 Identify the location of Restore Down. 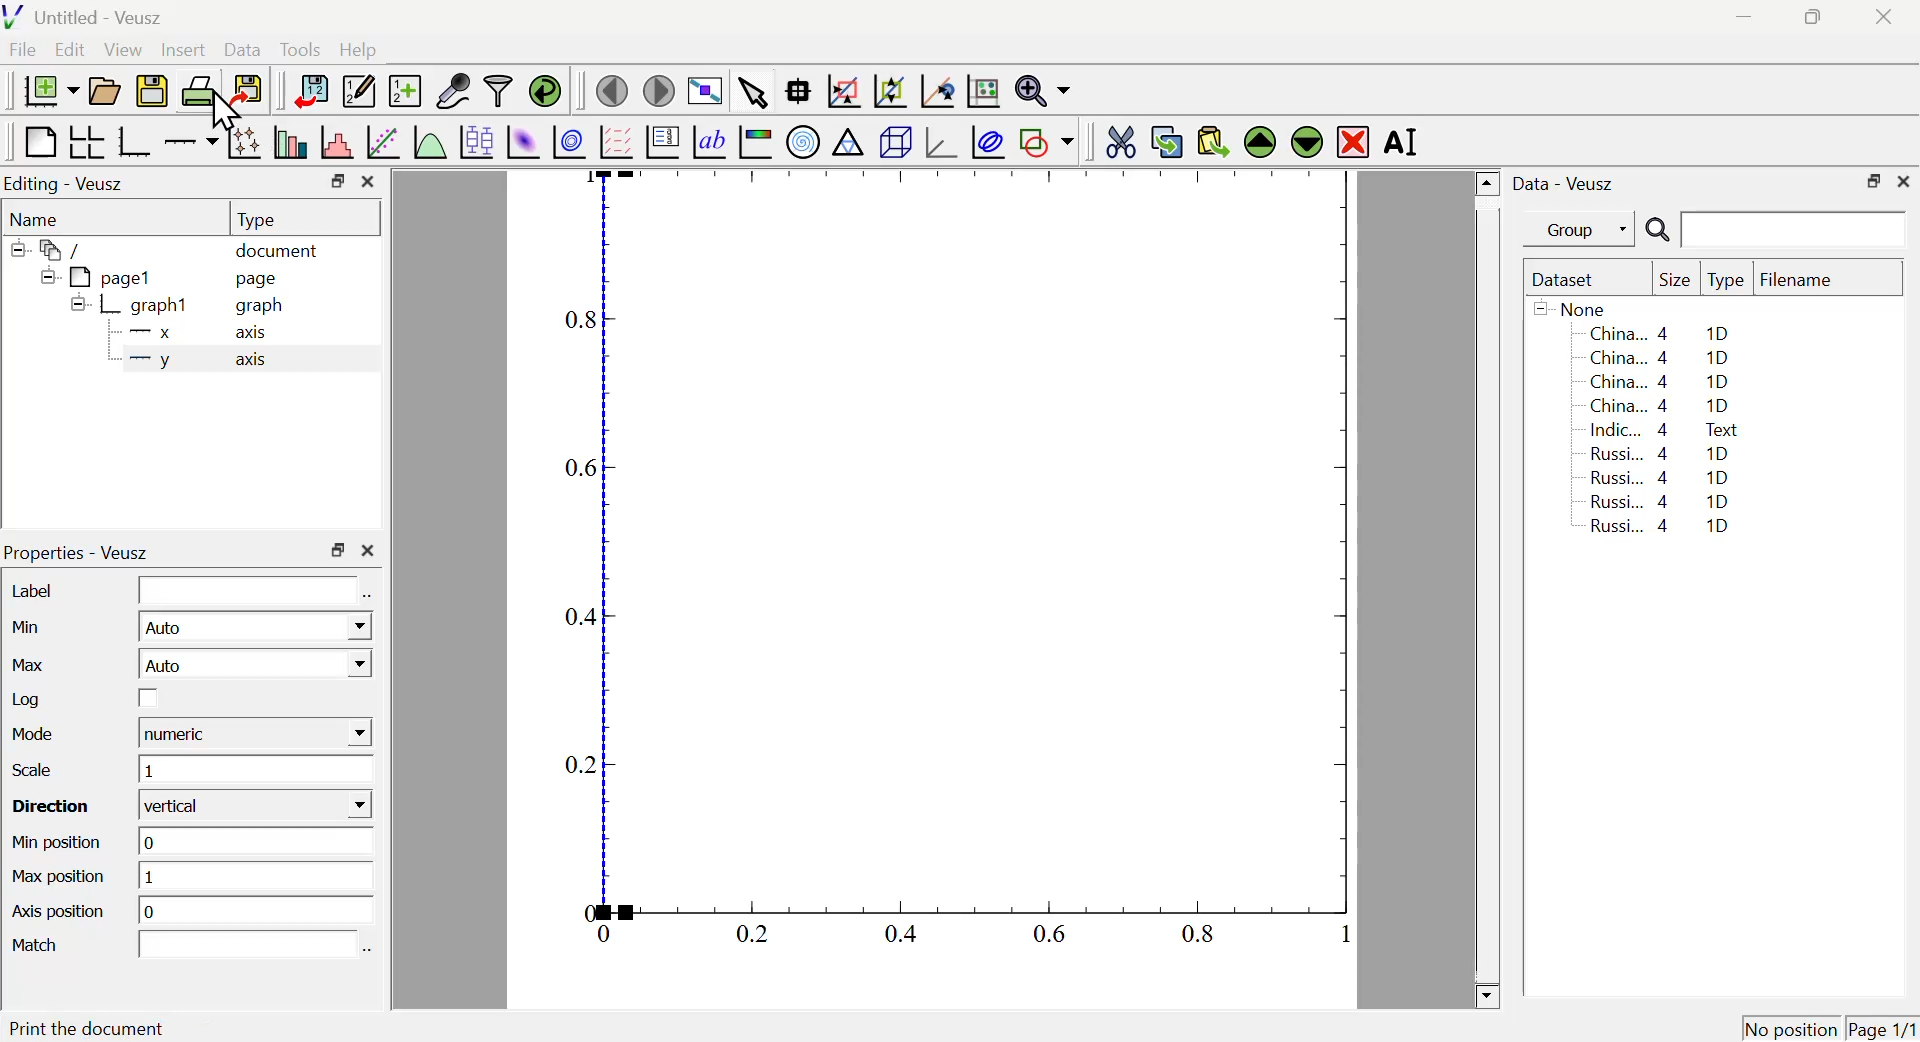
(338, 550).